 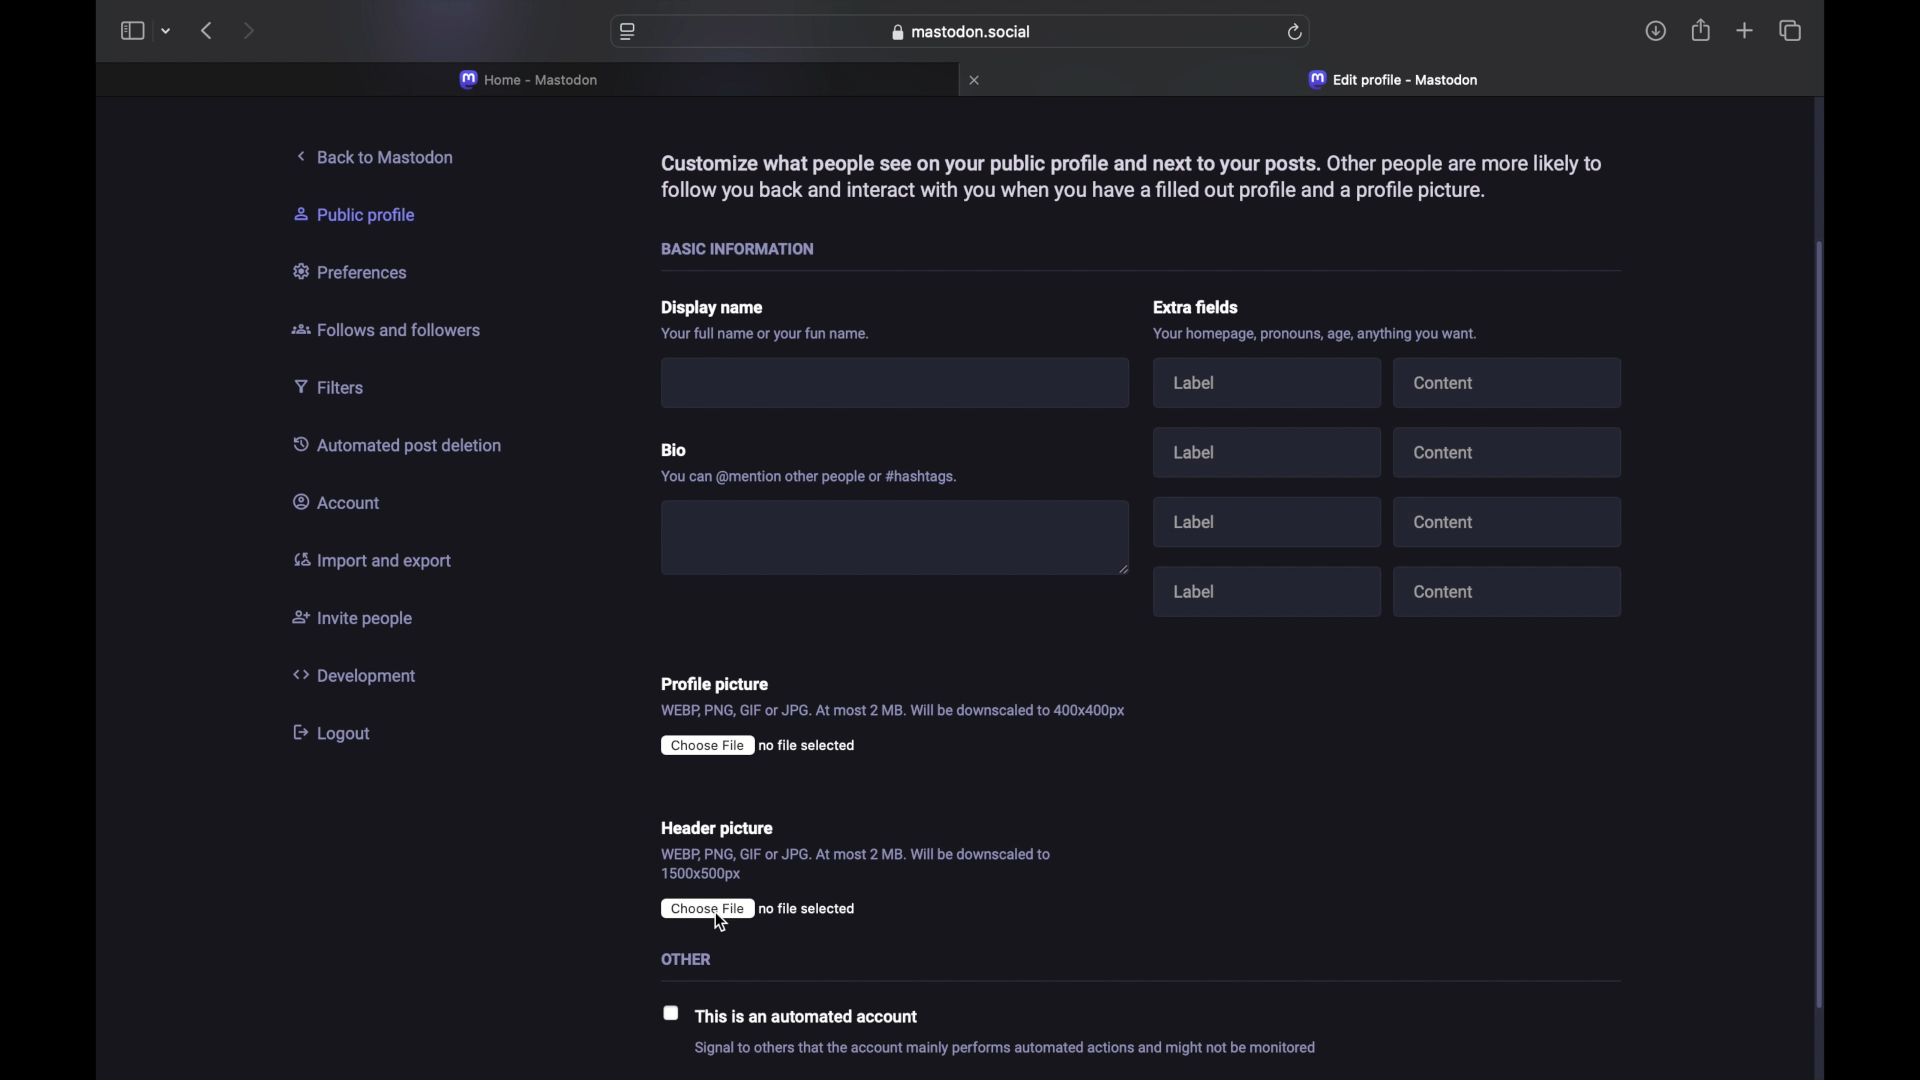 I want to click on extra fields, so click(x=1199, y=307).